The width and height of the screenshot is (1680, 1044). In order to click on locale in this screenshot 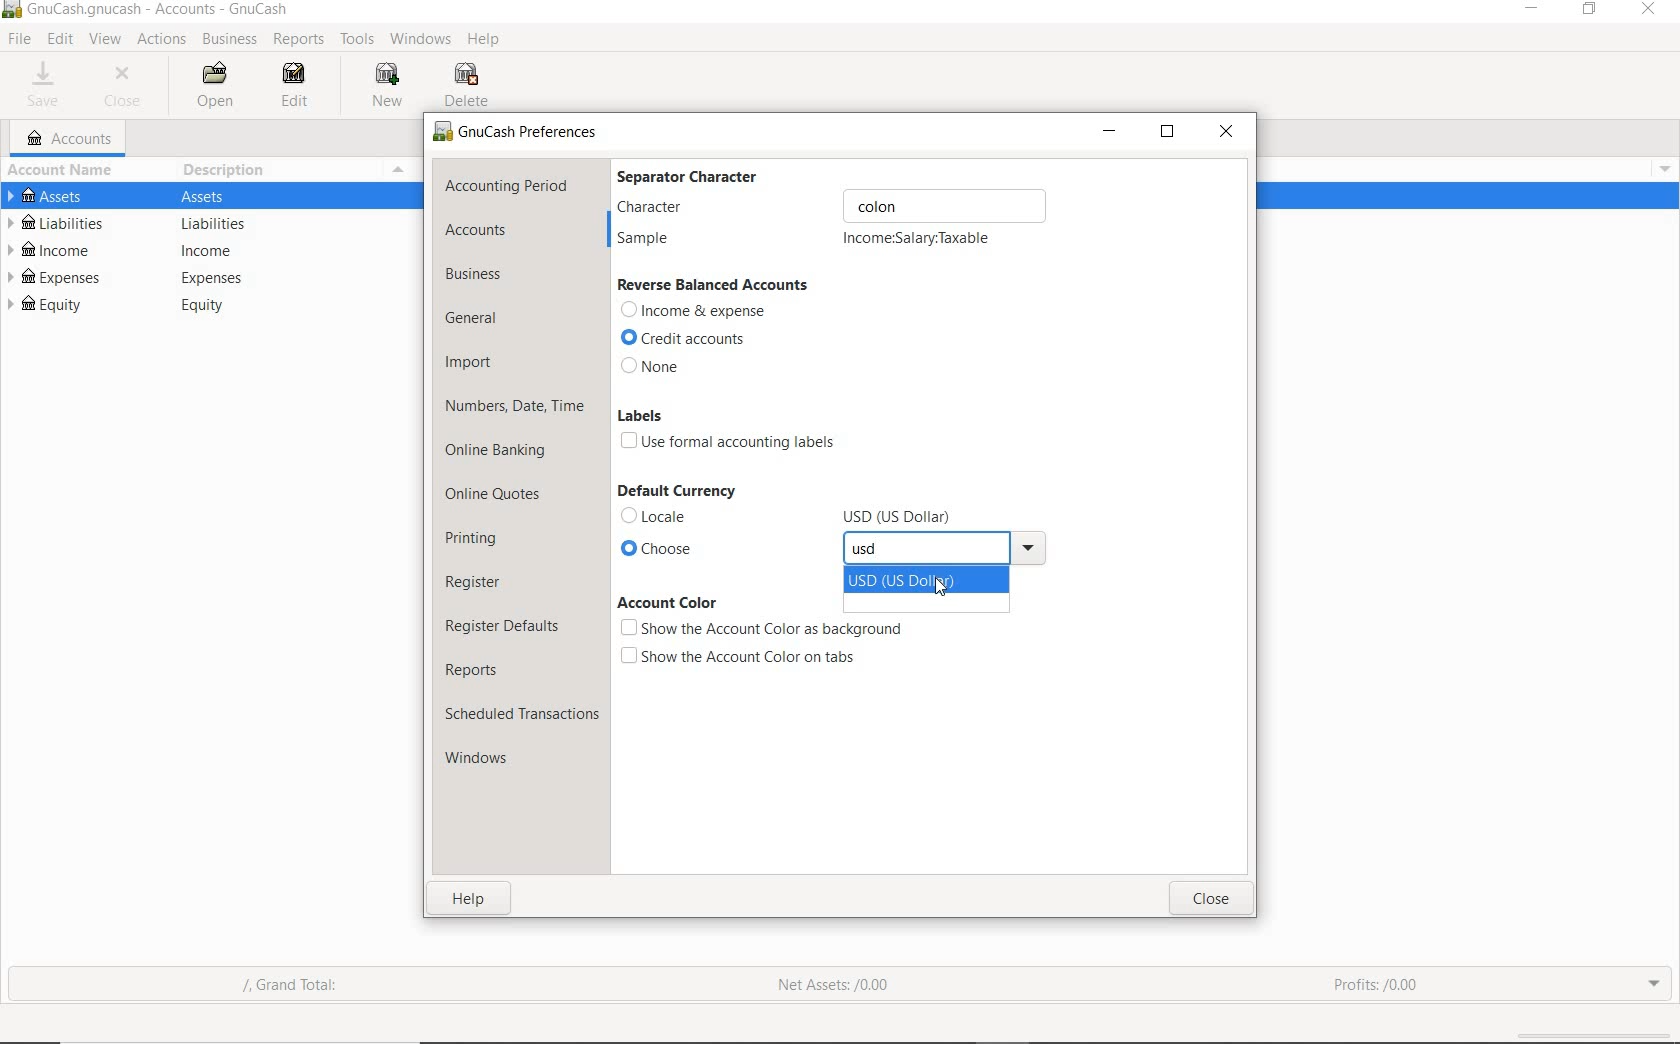, I will do `click(686, 515)`.